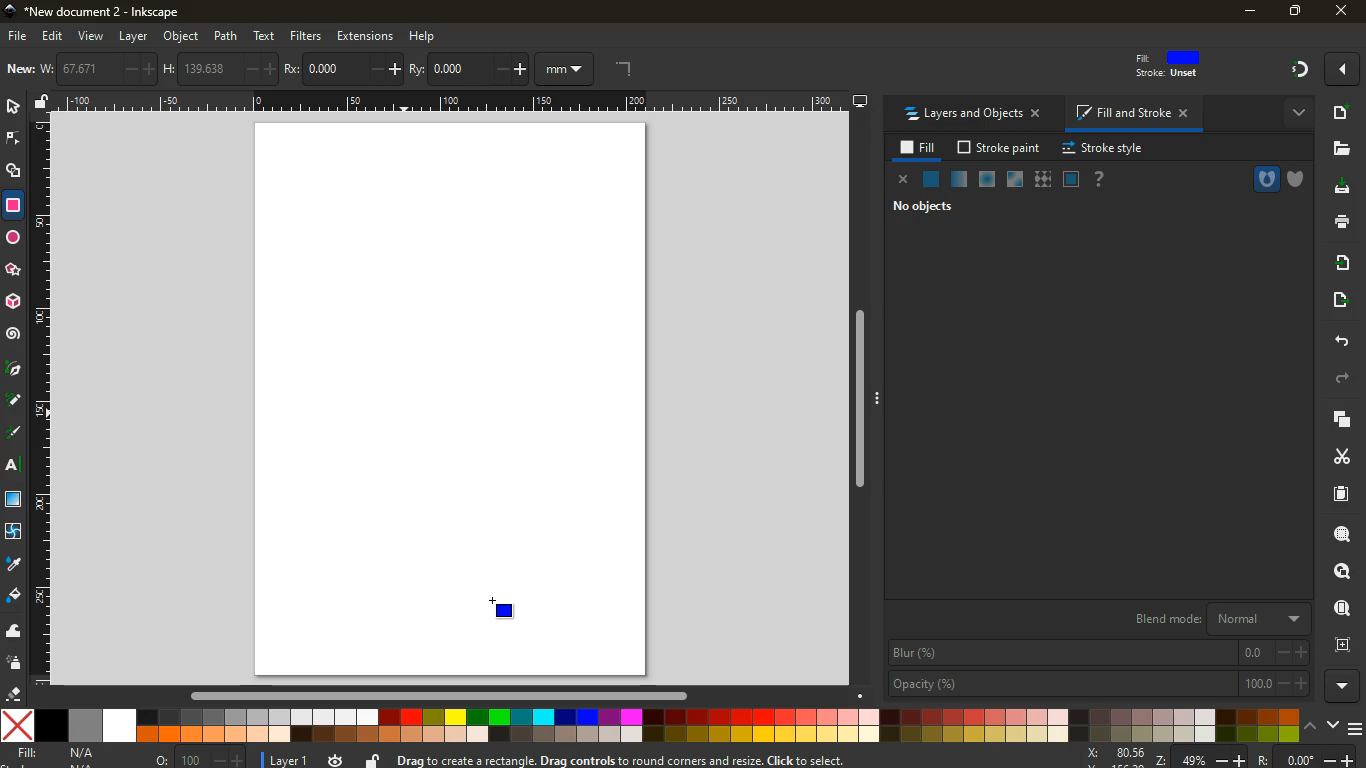 This screenshot has width=1366, height=768. Describe the element at coordinates (39, 400) in the screenshot. I see `Horizontal Margin` at that location.